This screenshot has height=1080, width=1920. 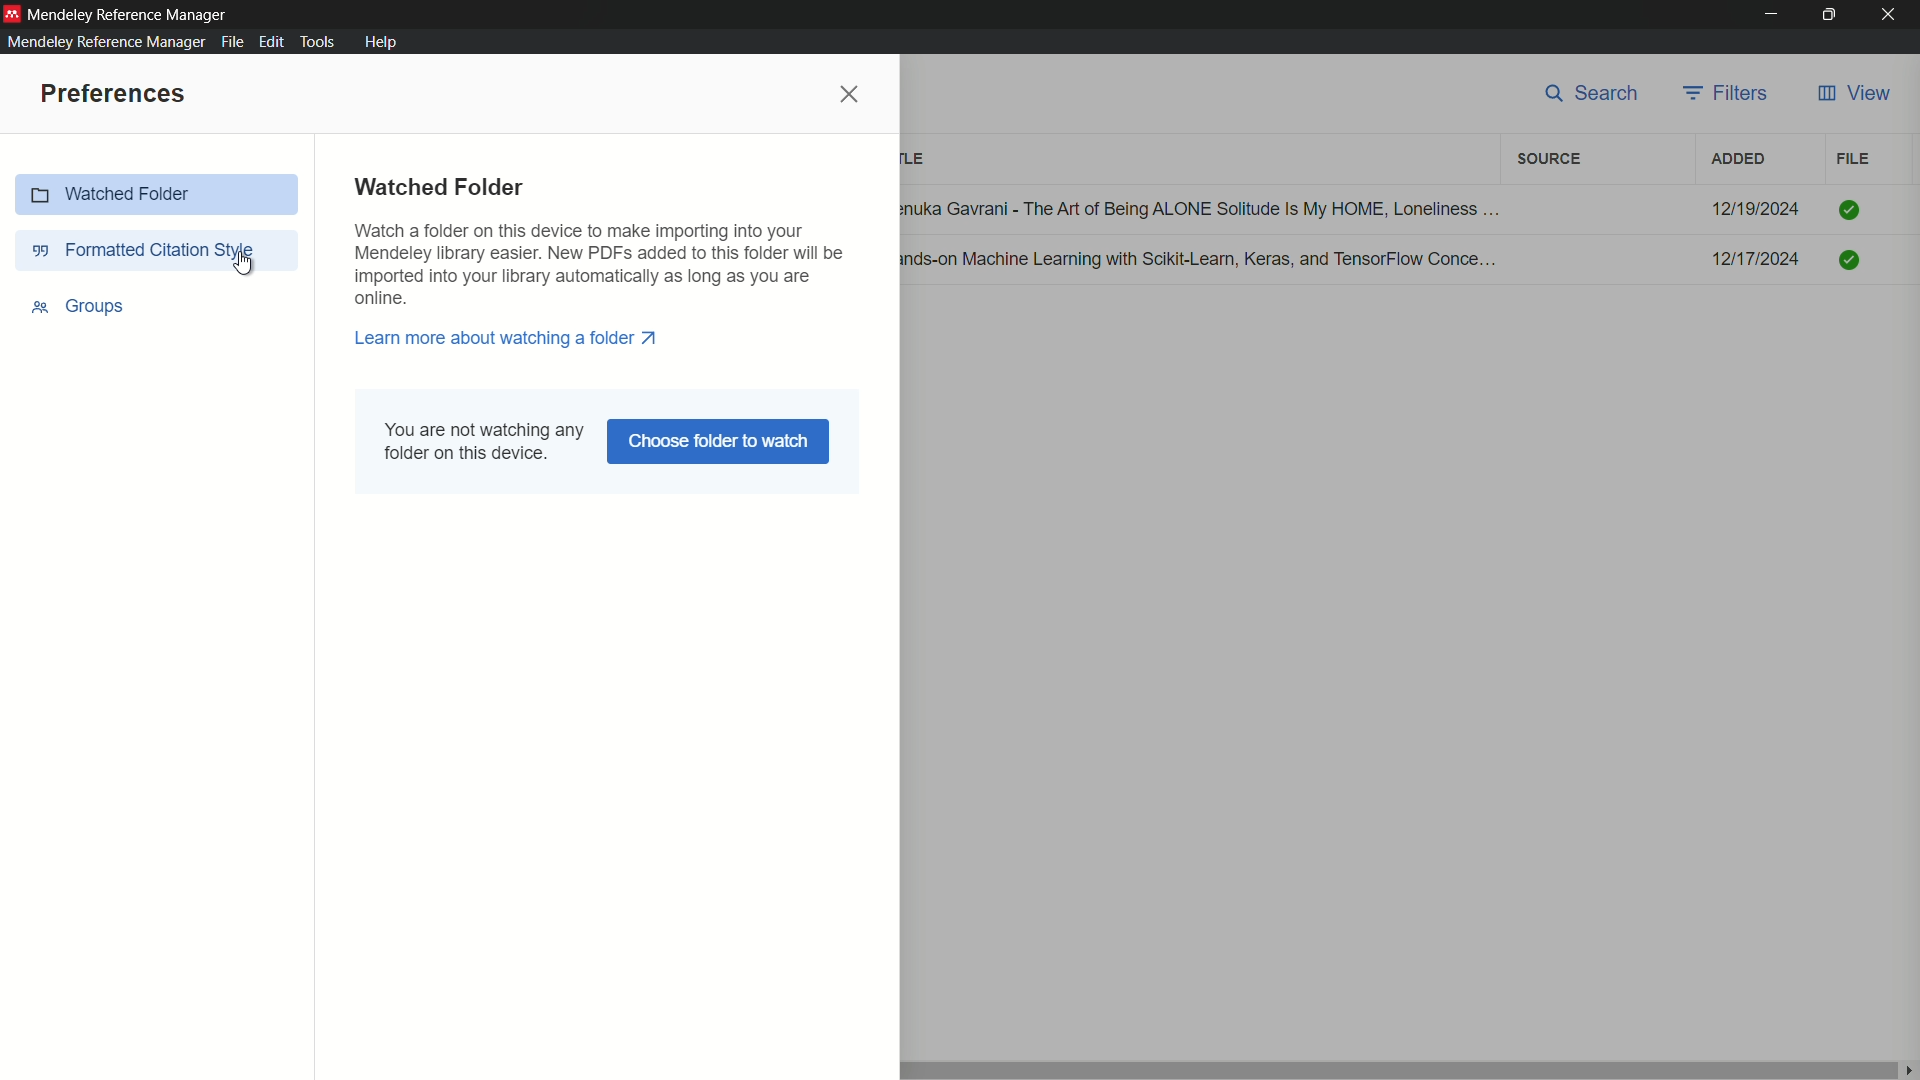 What do you see at coordinates (1849, 257) in the screenshot?
I see `Checked` at bounding box center [1849, 257].